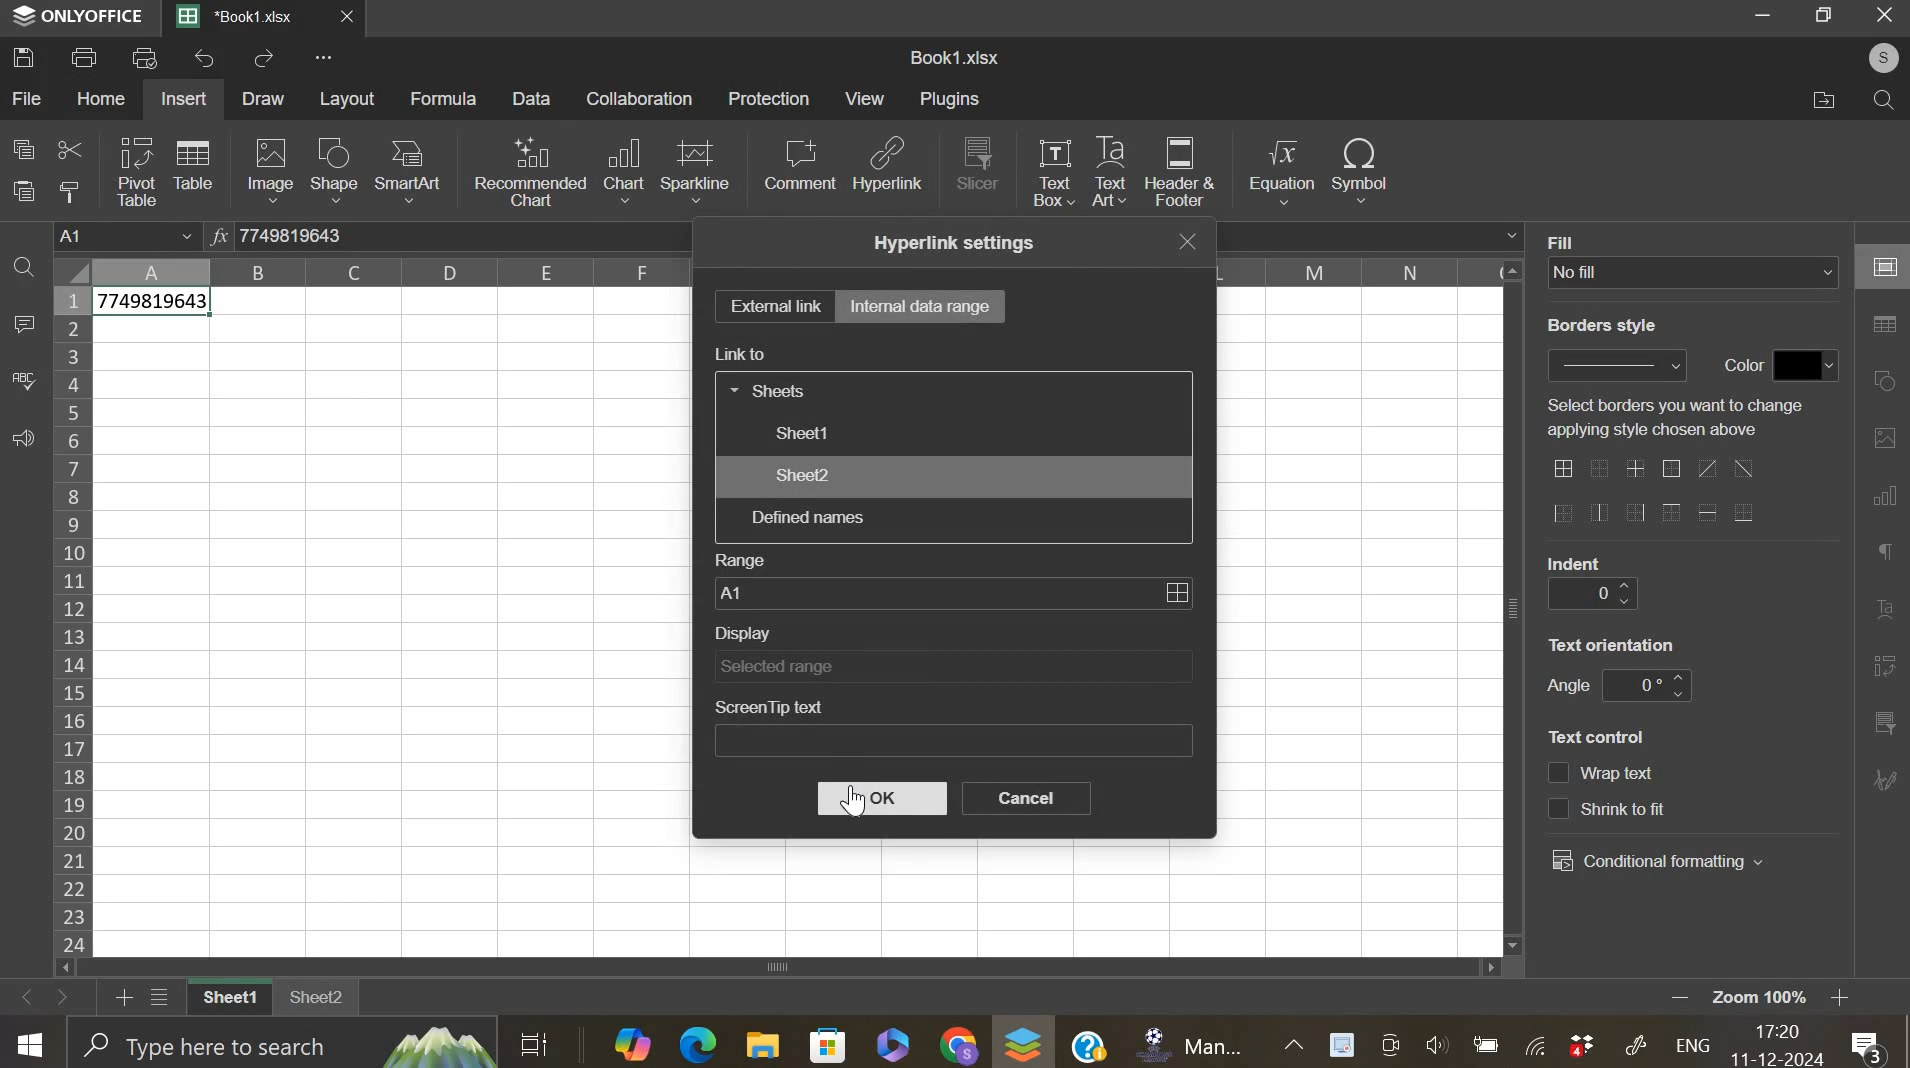 This screenshot has height=1068, width=1910. Describe the element at coordinates (1674, 417) in the screenshot. I see `text` at that location.